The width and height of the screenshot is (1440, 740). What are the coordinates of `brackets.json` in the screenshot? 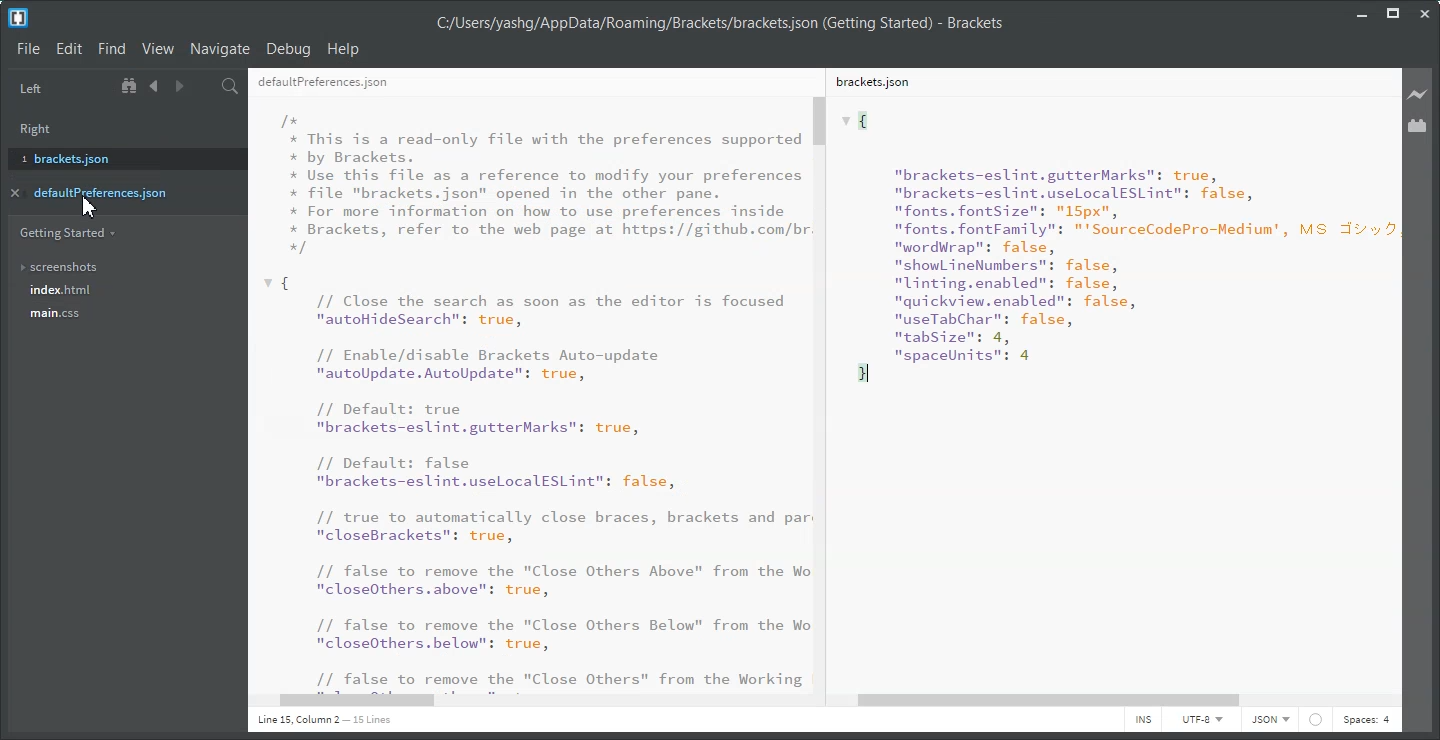 It's located at (121, 157).